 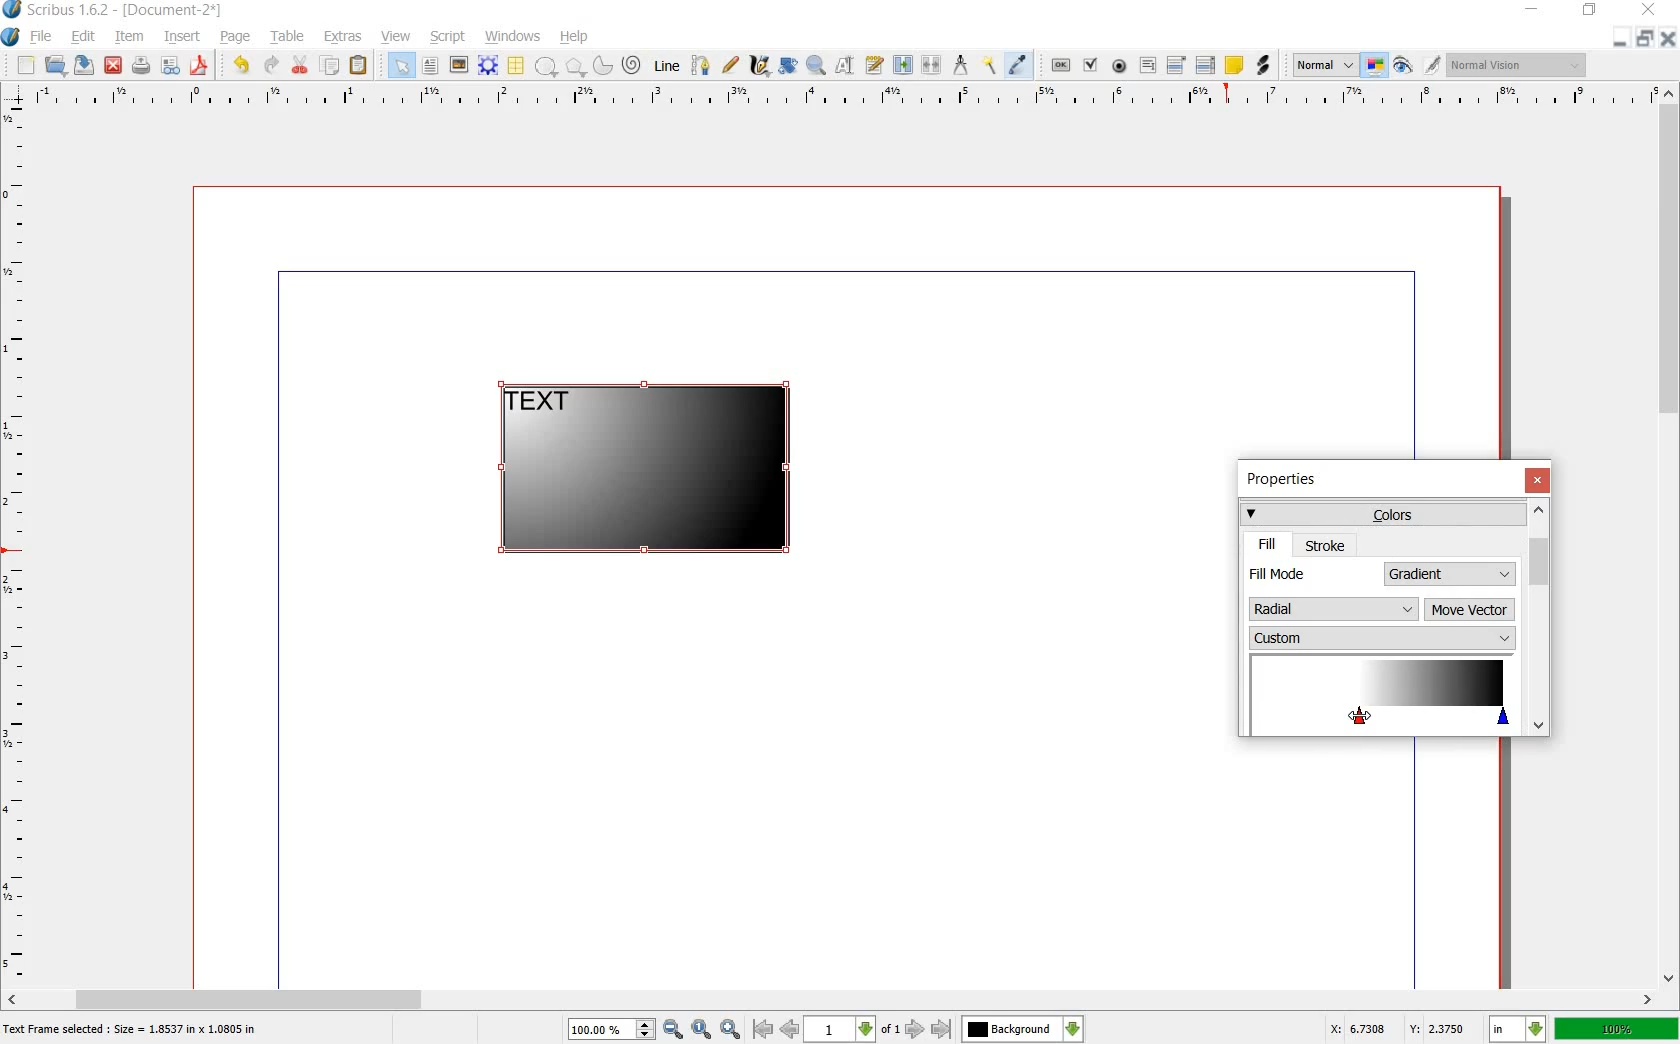 What do you see at coordinates (84, 37) in the screenshot?
I see `edit` at bounding box center [84, 37].